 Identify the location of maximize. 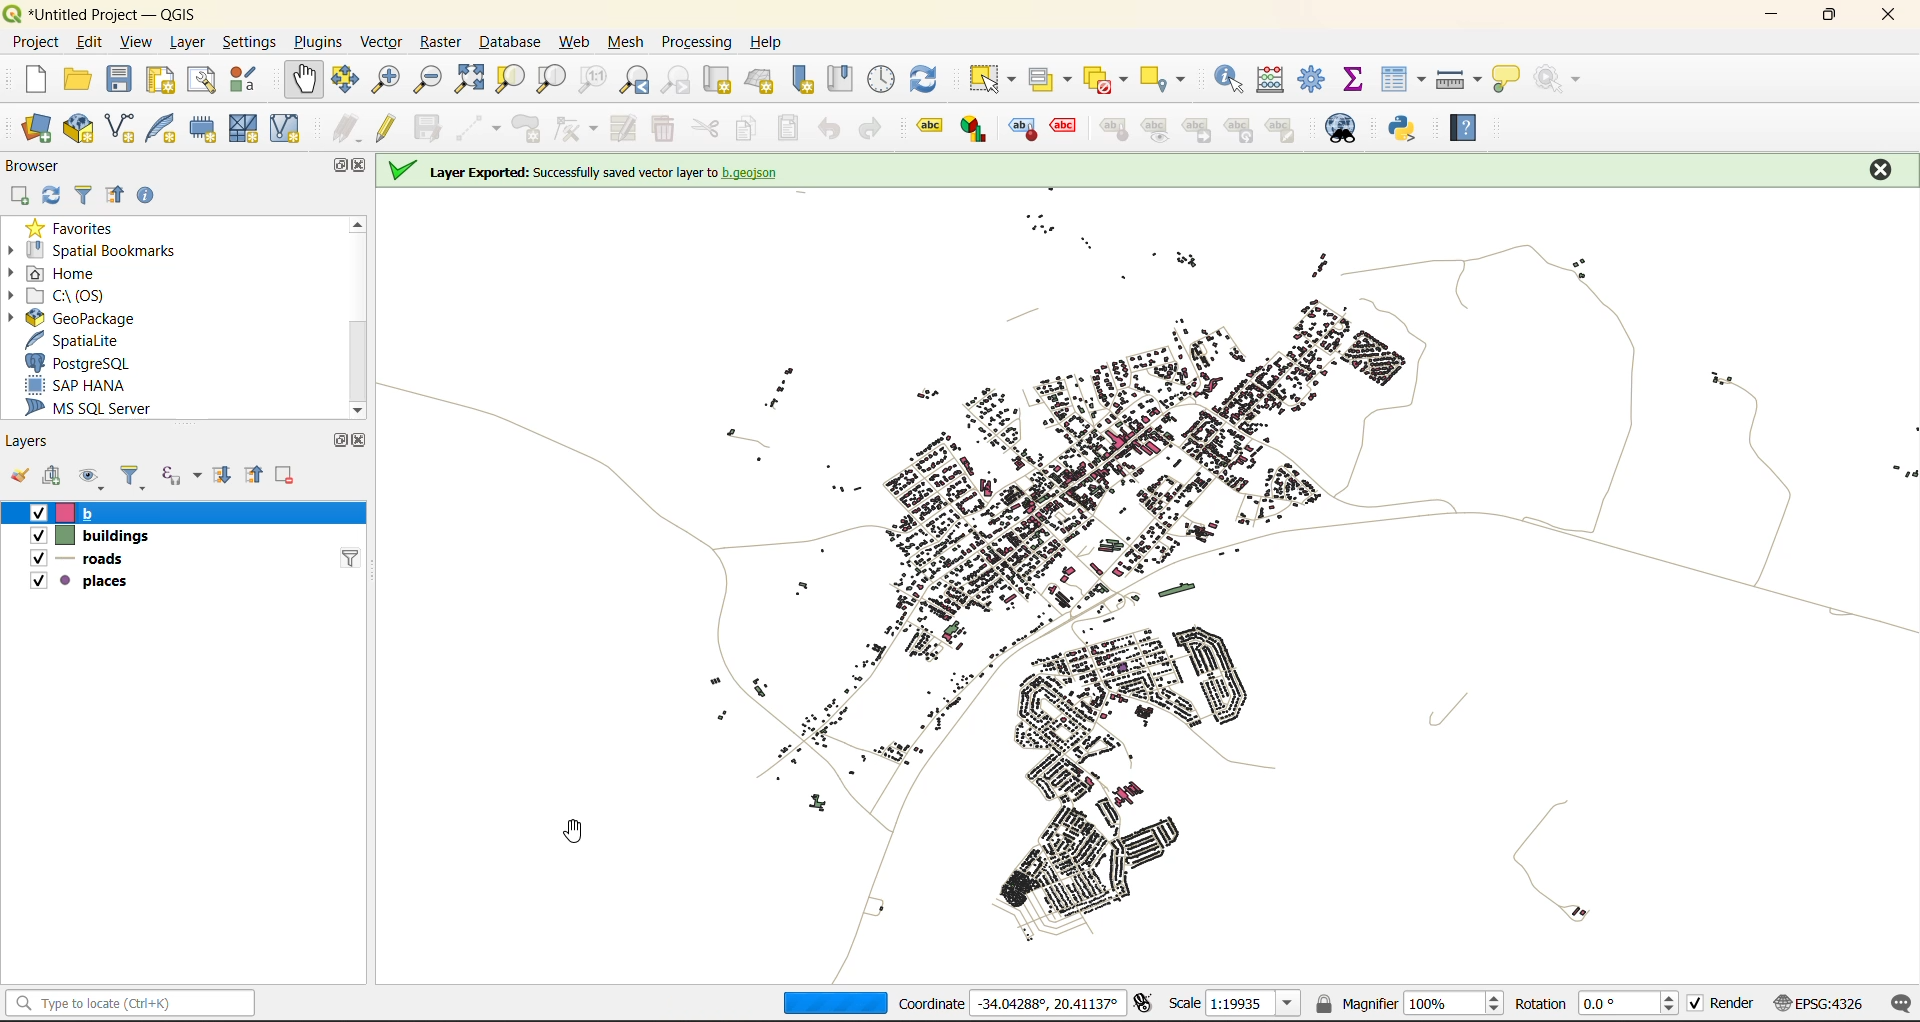
(347, 164).